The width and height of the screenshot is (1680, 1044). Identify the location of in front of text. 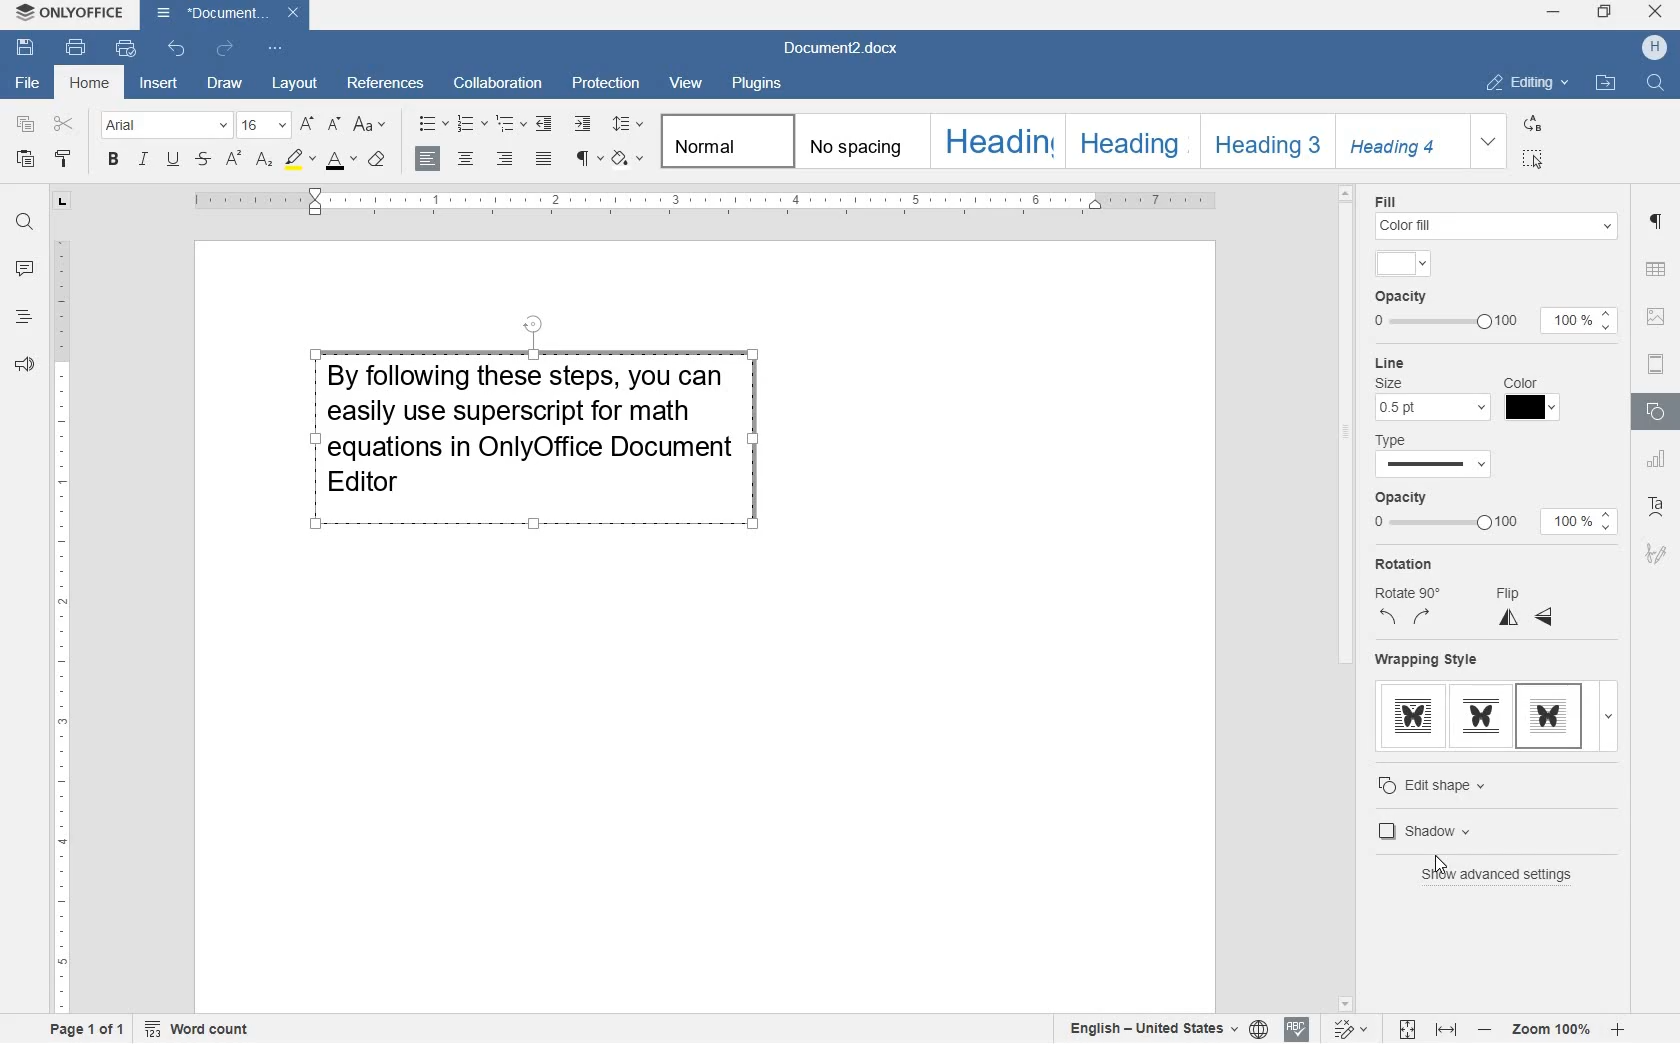
(1551, 714).